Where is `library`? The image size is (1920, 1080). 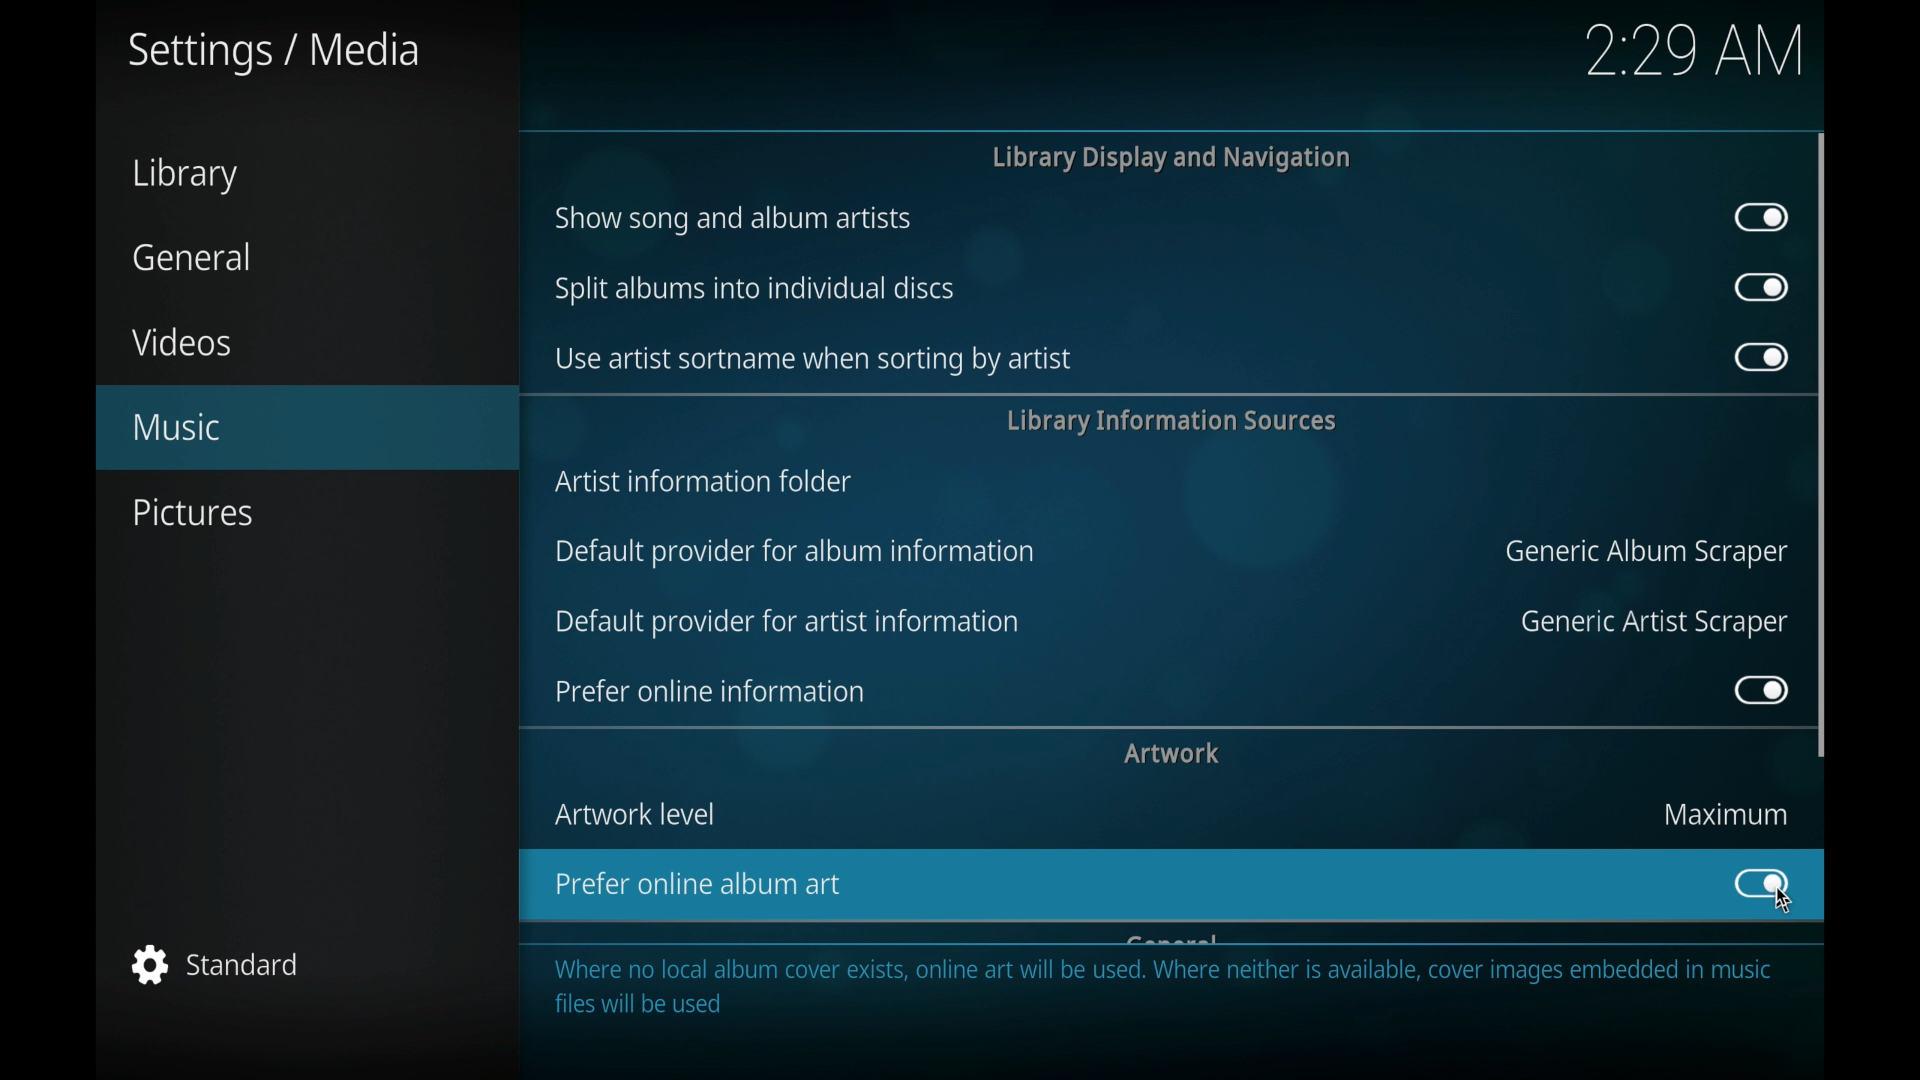
library is located at coordinates (185, 178).